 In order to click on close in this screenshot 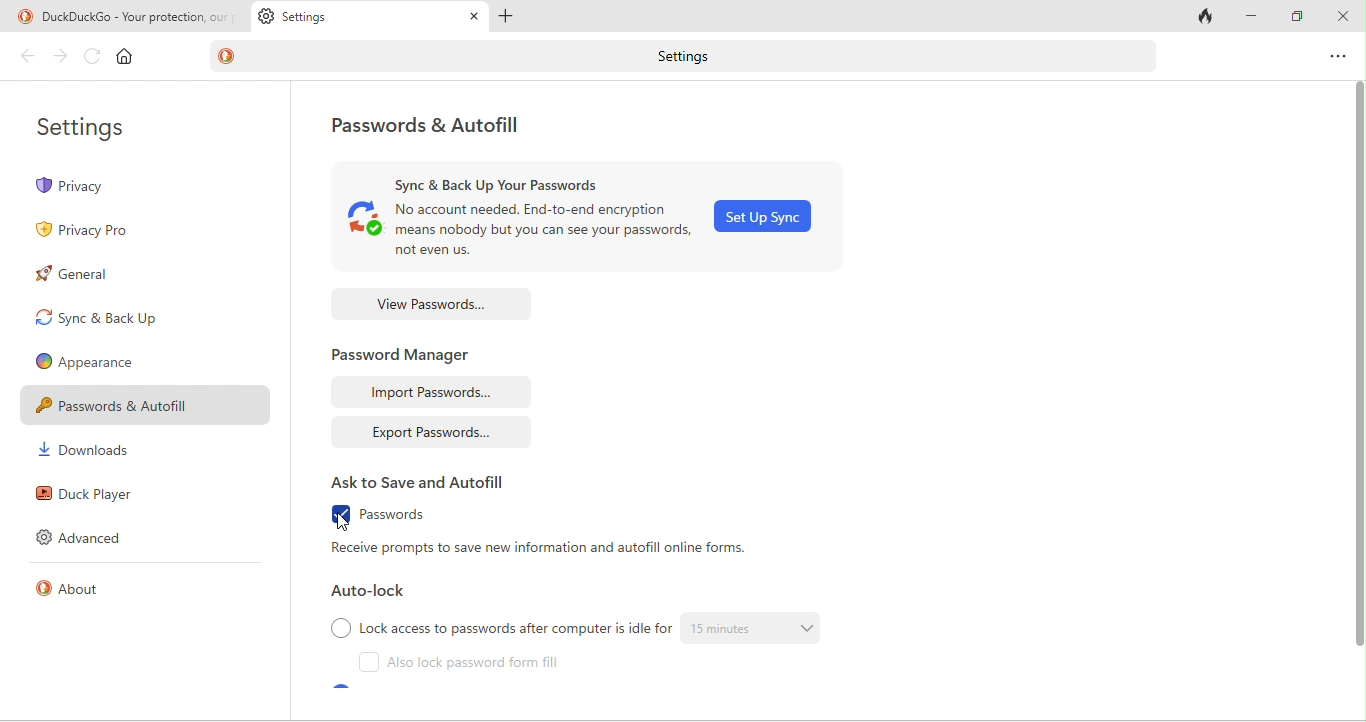, I will do `click(1342, 15)`.